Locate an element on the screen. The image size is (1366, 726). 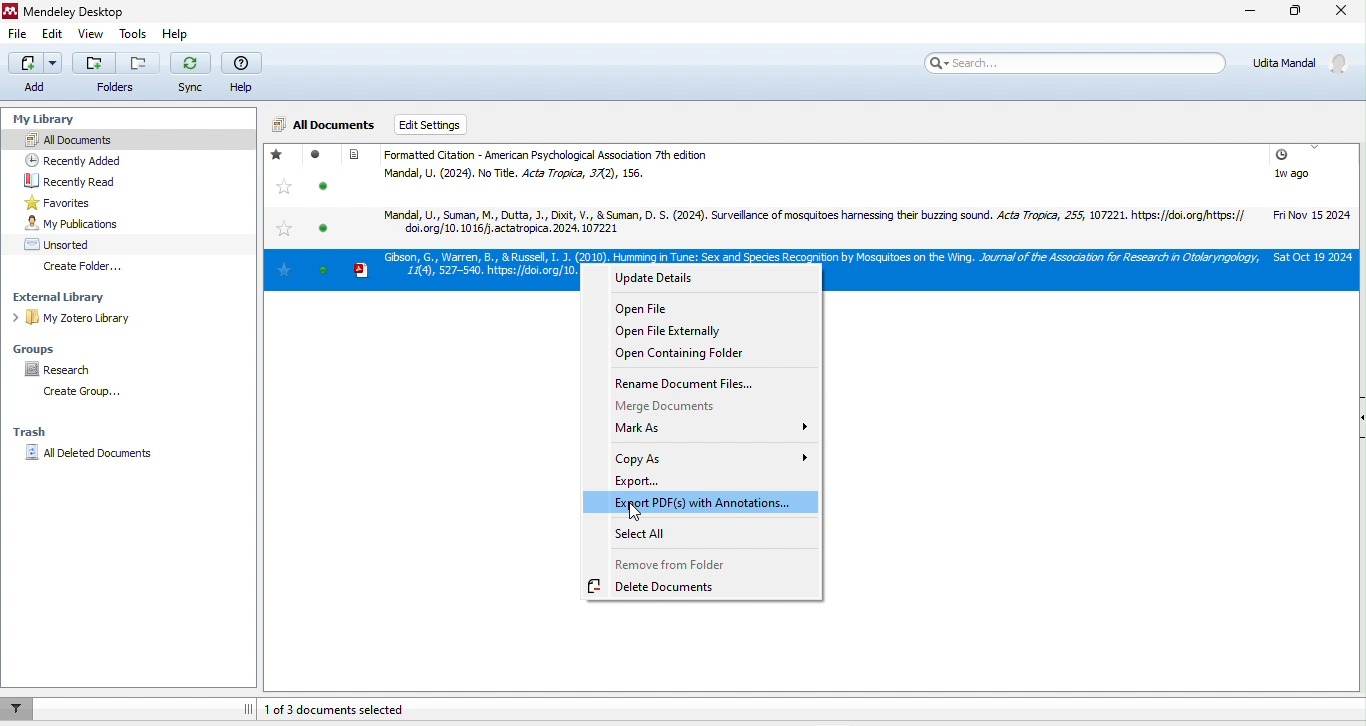
export is located at coordinates (672, 481).